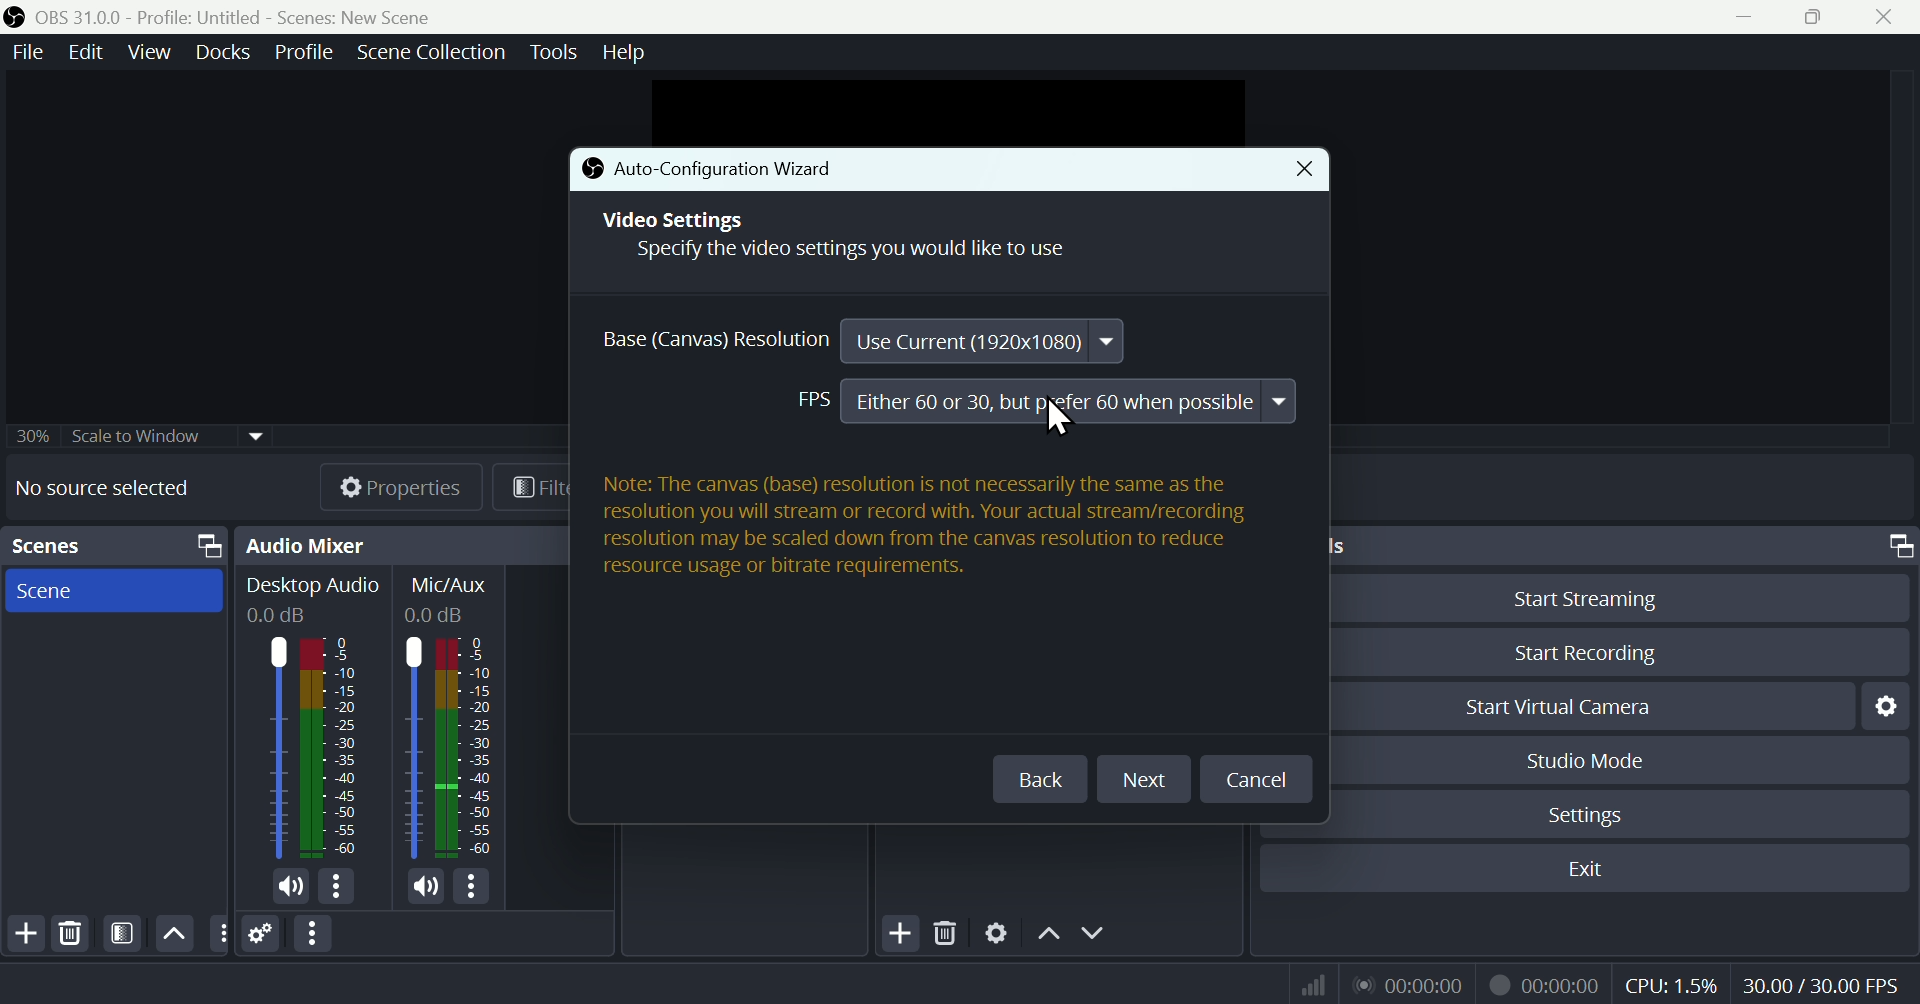 This screenshot has width=1920, height=1004. What do you see at coordinates (382, 486) in the screenshot?
I see `Properties` at bounding box center [382, 486].